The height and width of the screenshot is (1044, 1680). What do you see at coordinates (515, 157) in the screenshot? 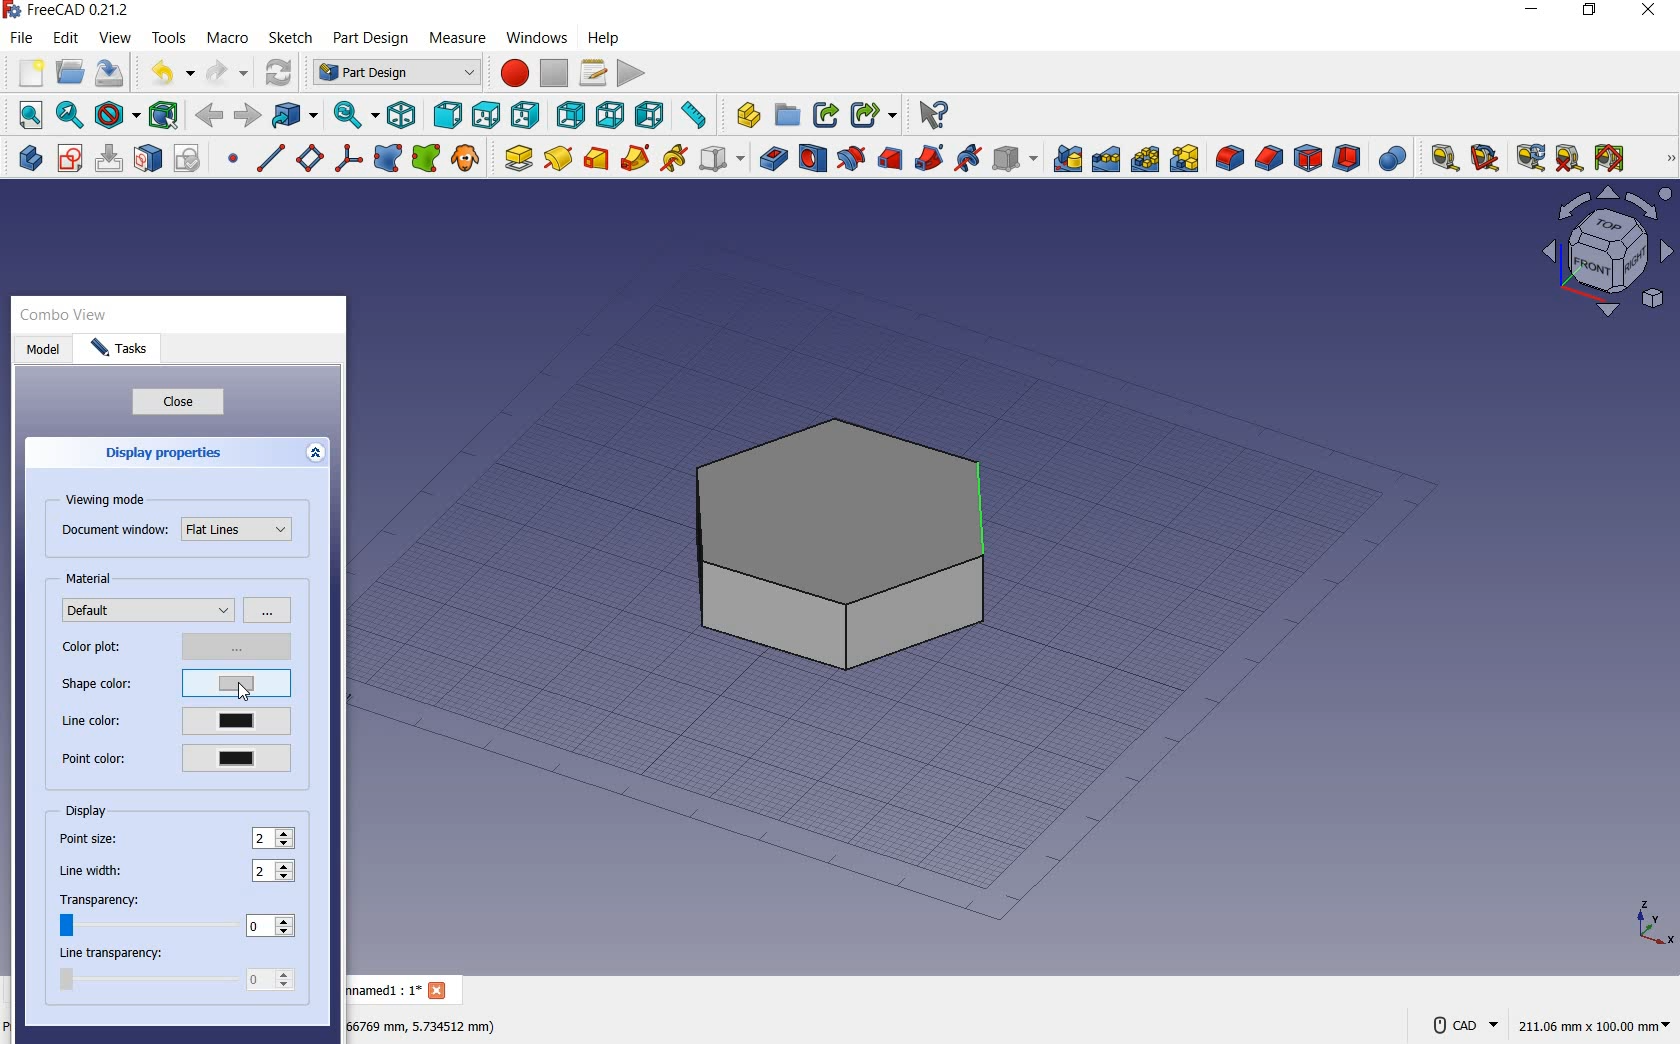
I see `pad` at bounding box center [515, 157].